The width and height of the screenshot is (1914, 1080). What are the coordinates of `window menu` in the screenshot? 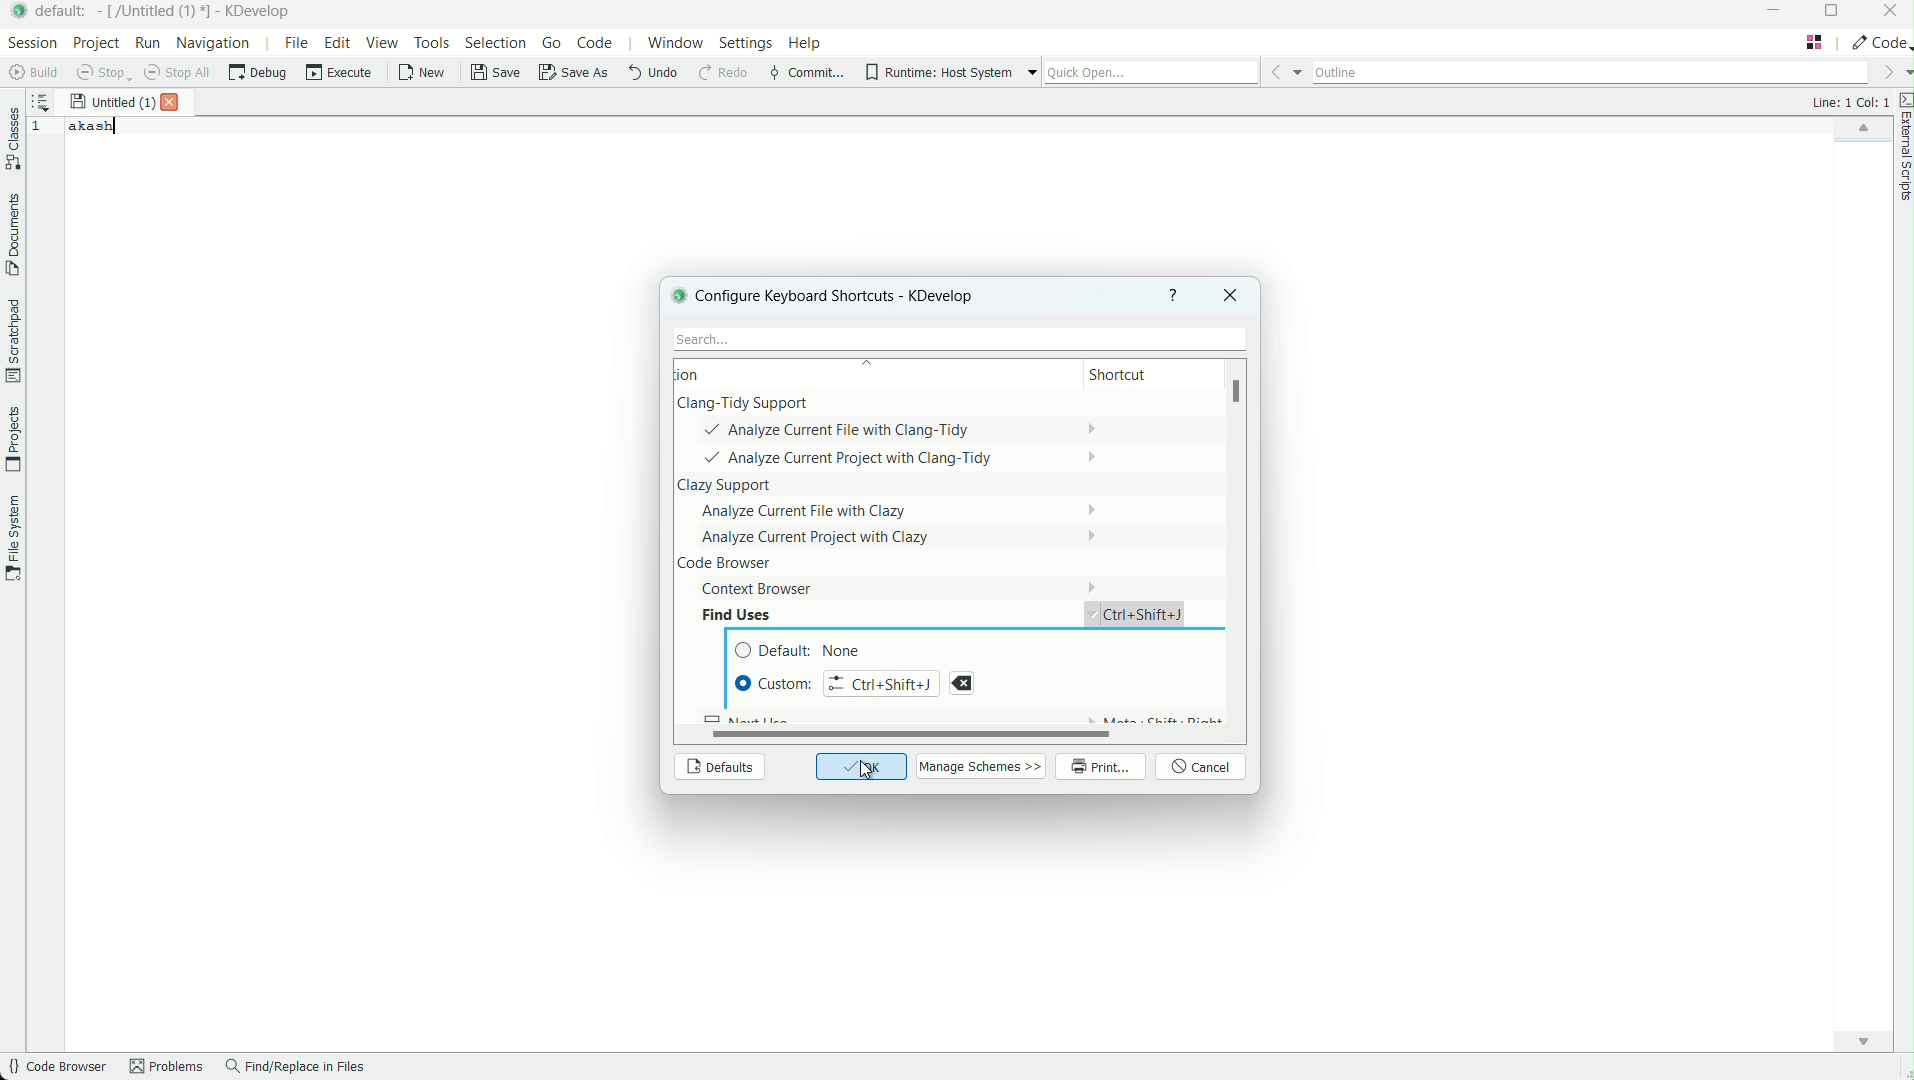 It's located at (675, 46).